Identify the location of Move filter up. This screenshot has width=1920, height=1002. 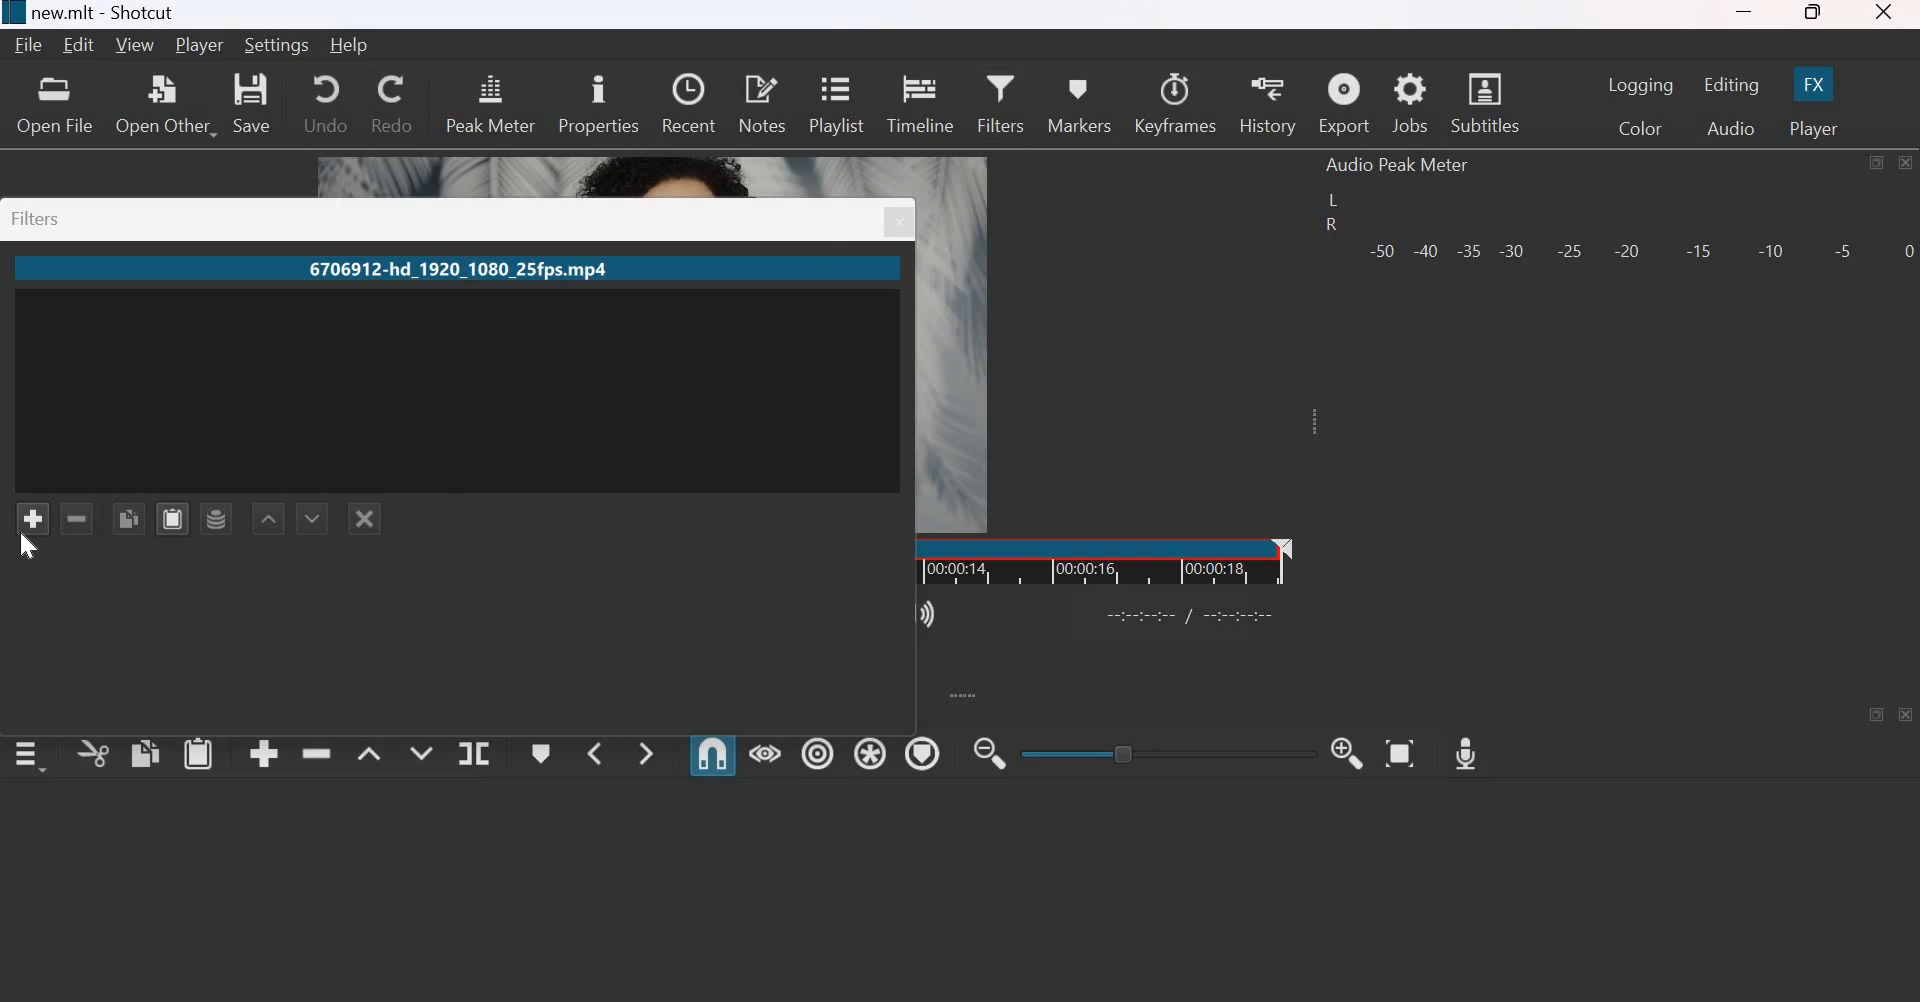
(267, 518).